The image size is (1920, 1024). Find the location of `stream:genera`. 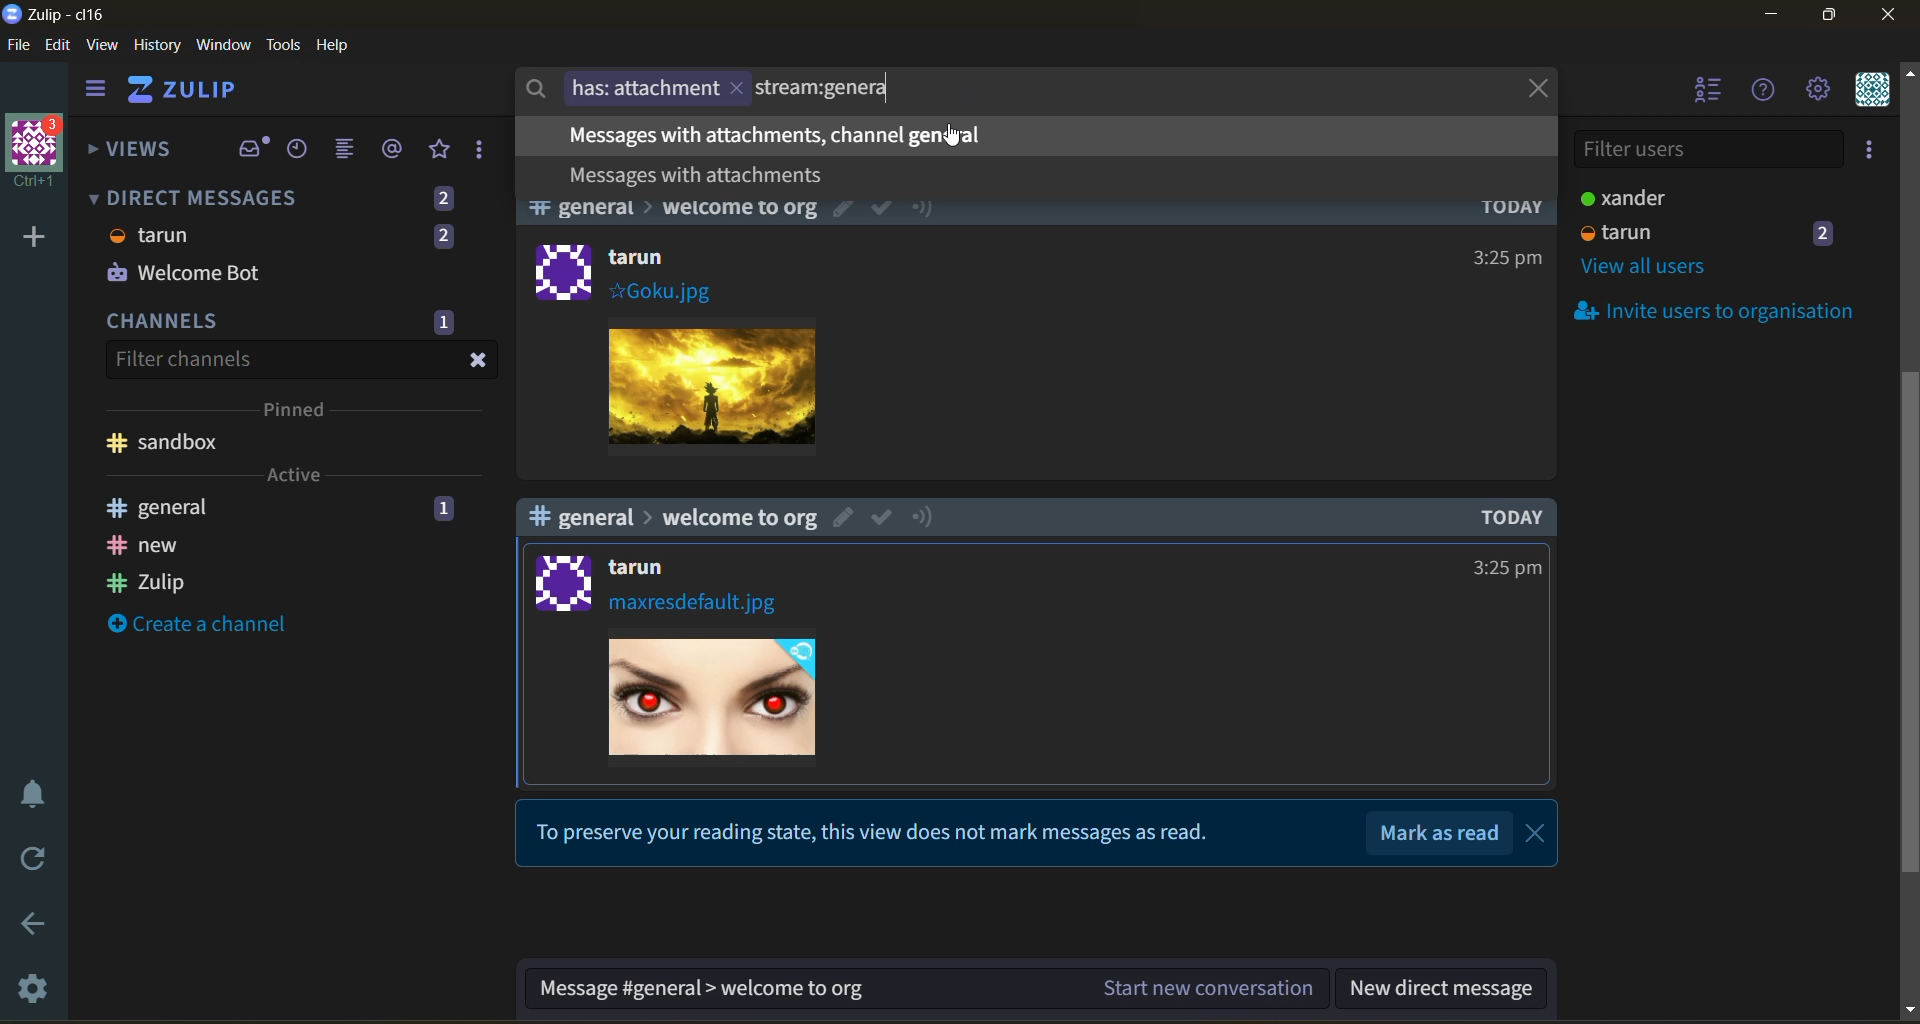

stream:genera is located at coordinates (846, 87).